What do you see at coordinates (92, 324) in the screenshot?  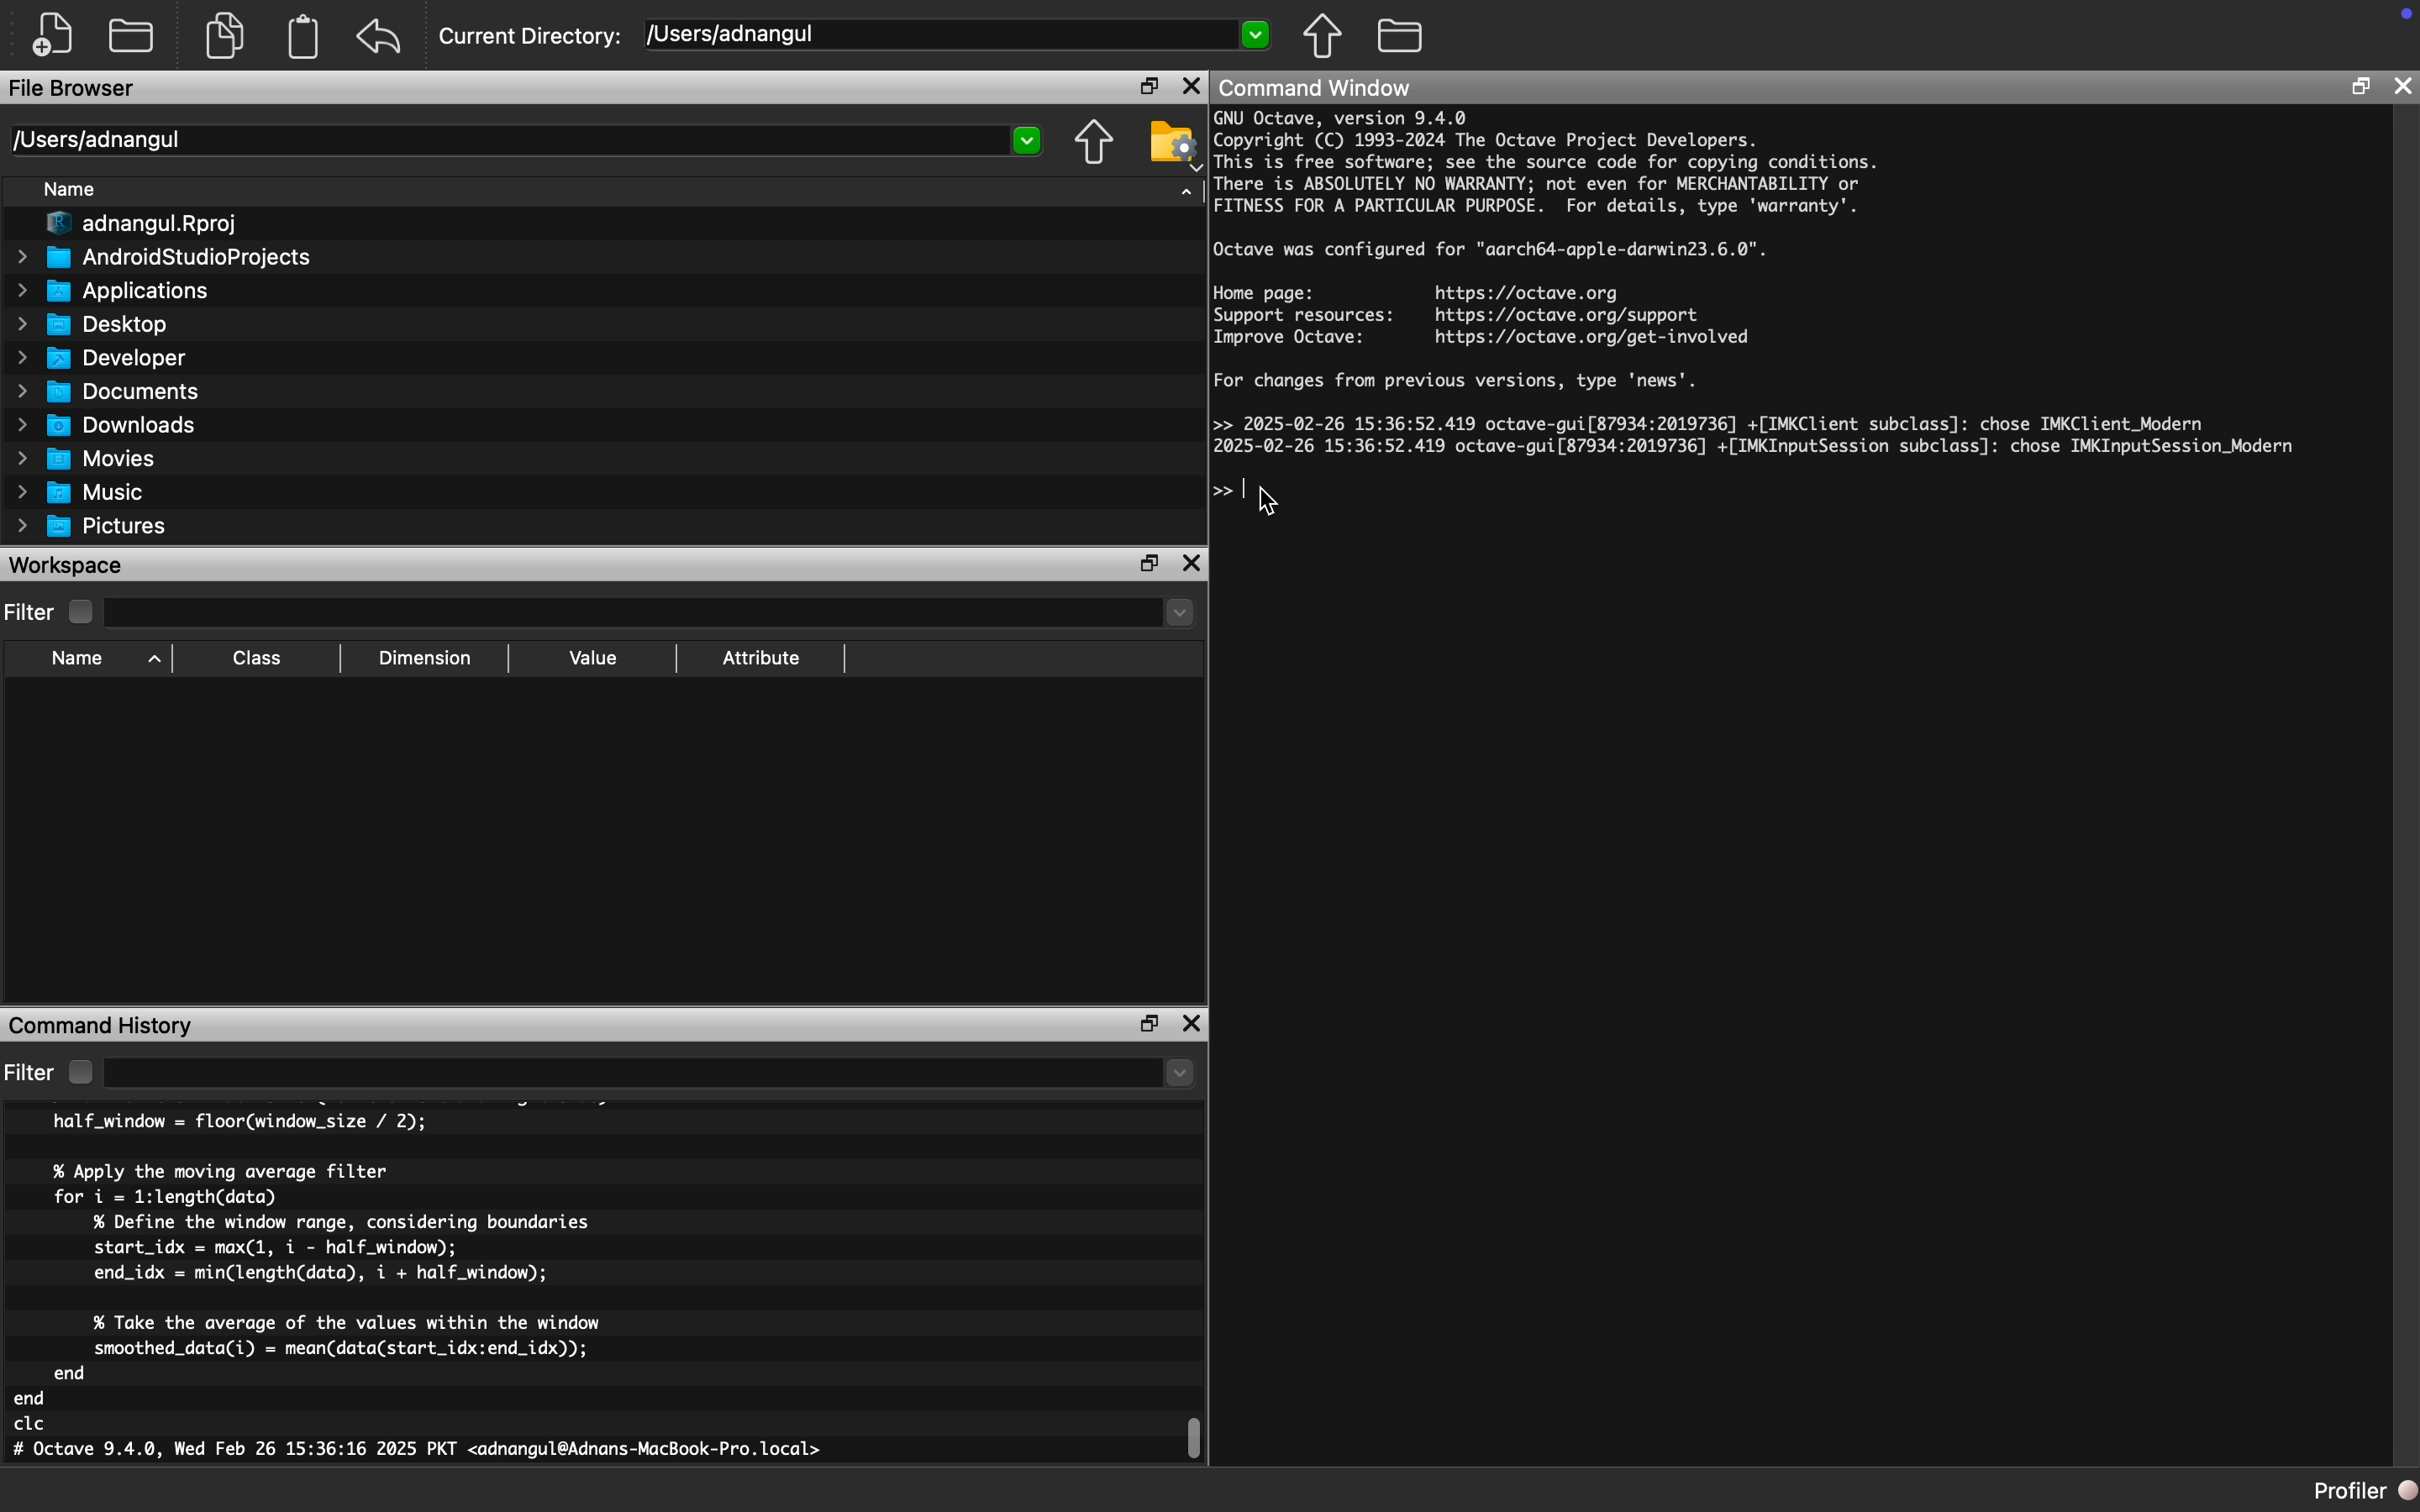 I see `Desktop` at bounding box center [92, 324].